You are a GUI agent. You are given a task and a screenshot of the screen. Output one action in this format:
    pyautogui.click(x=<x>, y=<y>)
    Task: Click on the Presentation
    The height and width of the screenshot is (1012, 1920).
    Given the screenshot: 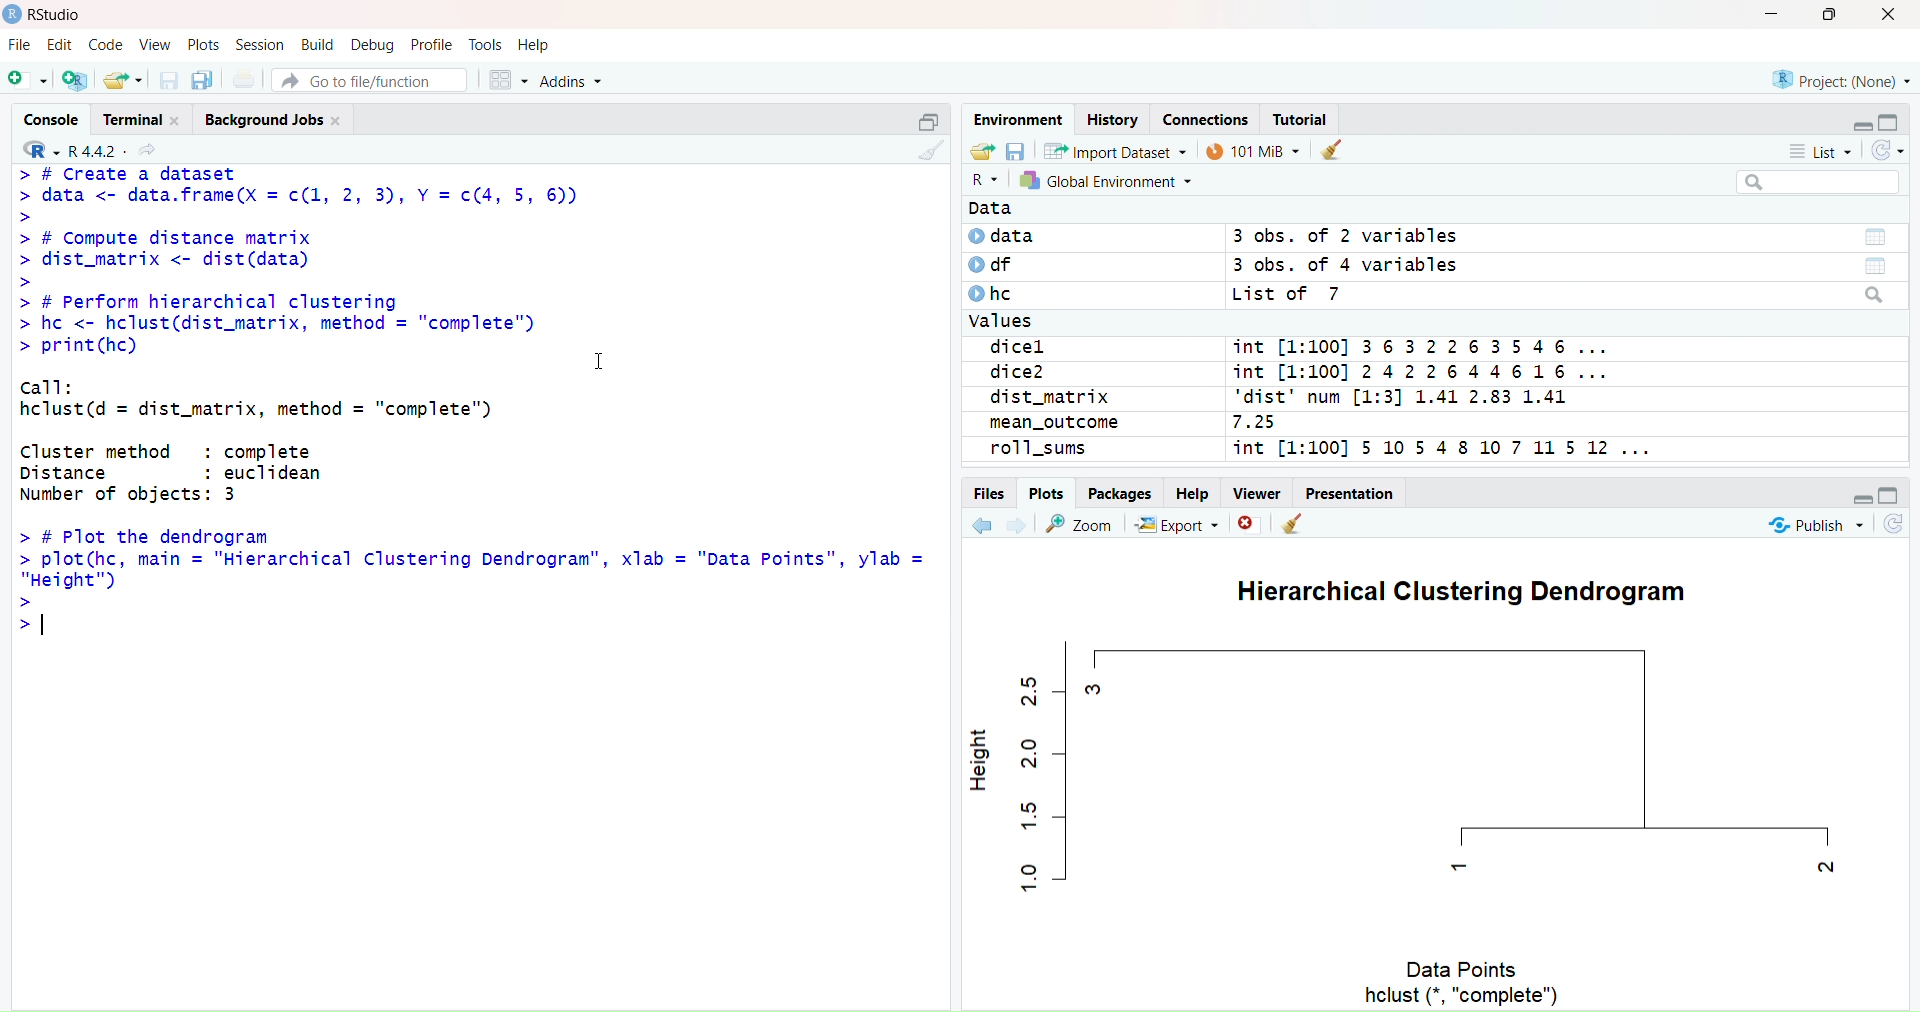 What is the action you would take?
    pyautogui.click(x=1353, y=490)
    